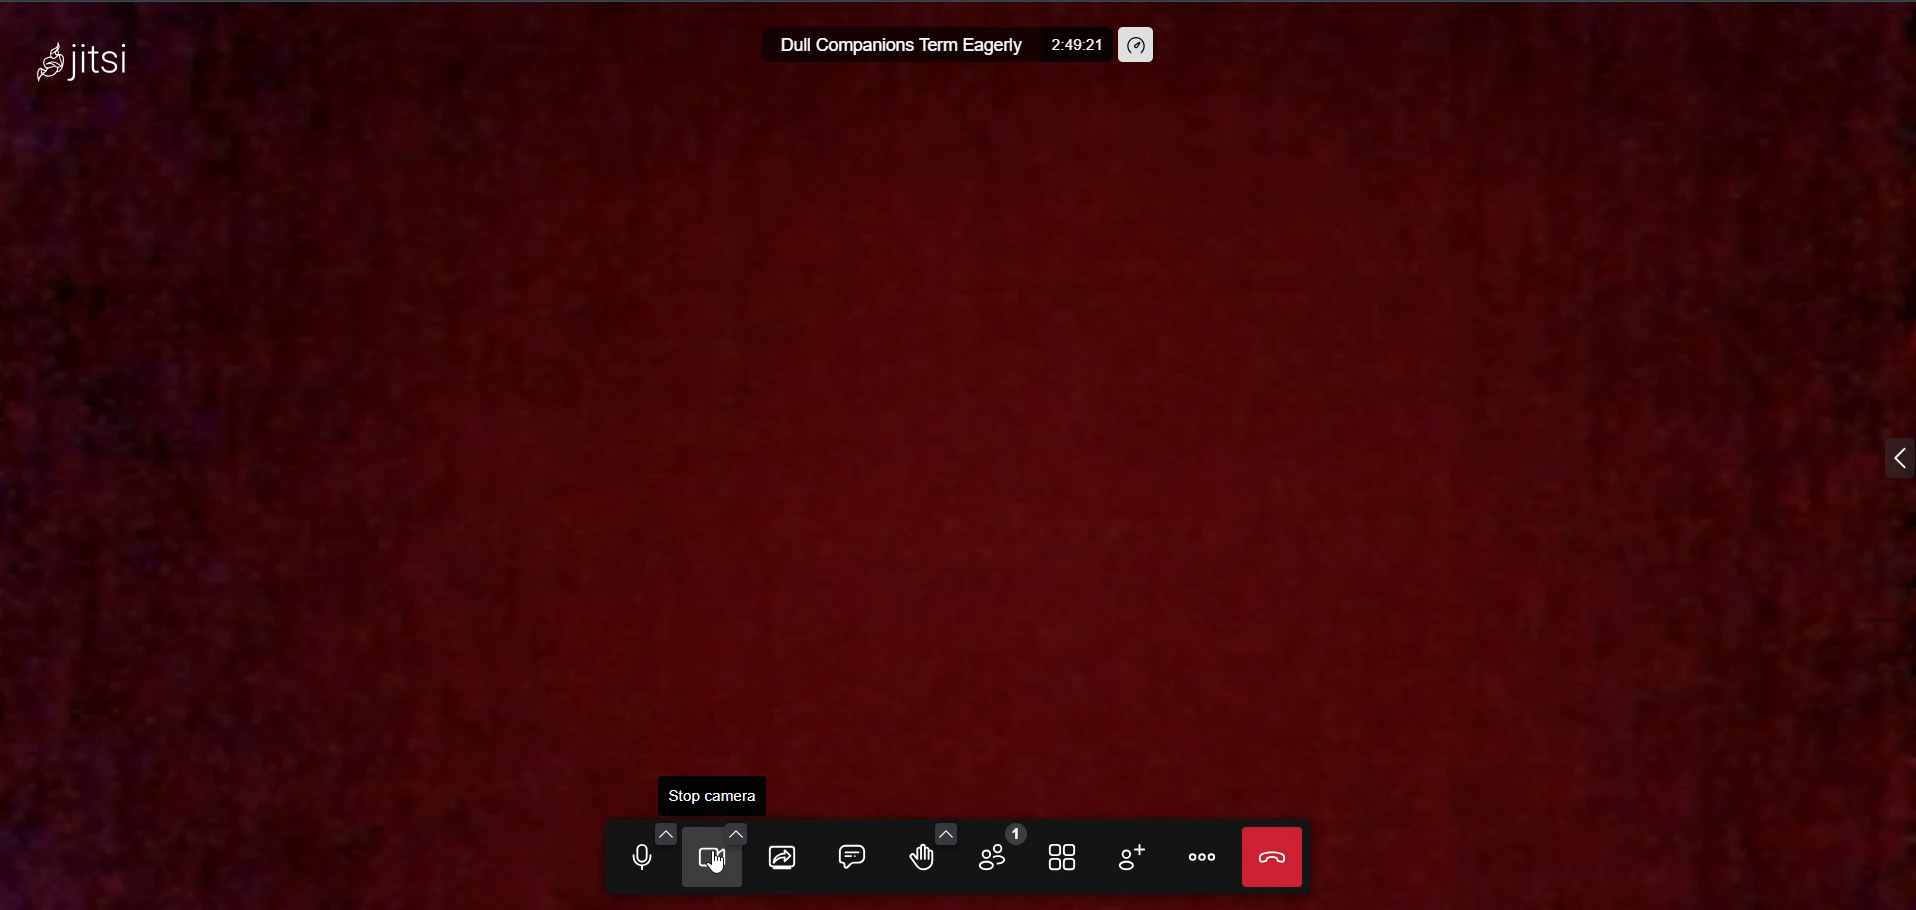 This screenshot has height=910, width=1916. What do you see at coordinates (945, 831) in the screenshot?
I see `more emoji` at bounding box center [945, 831].